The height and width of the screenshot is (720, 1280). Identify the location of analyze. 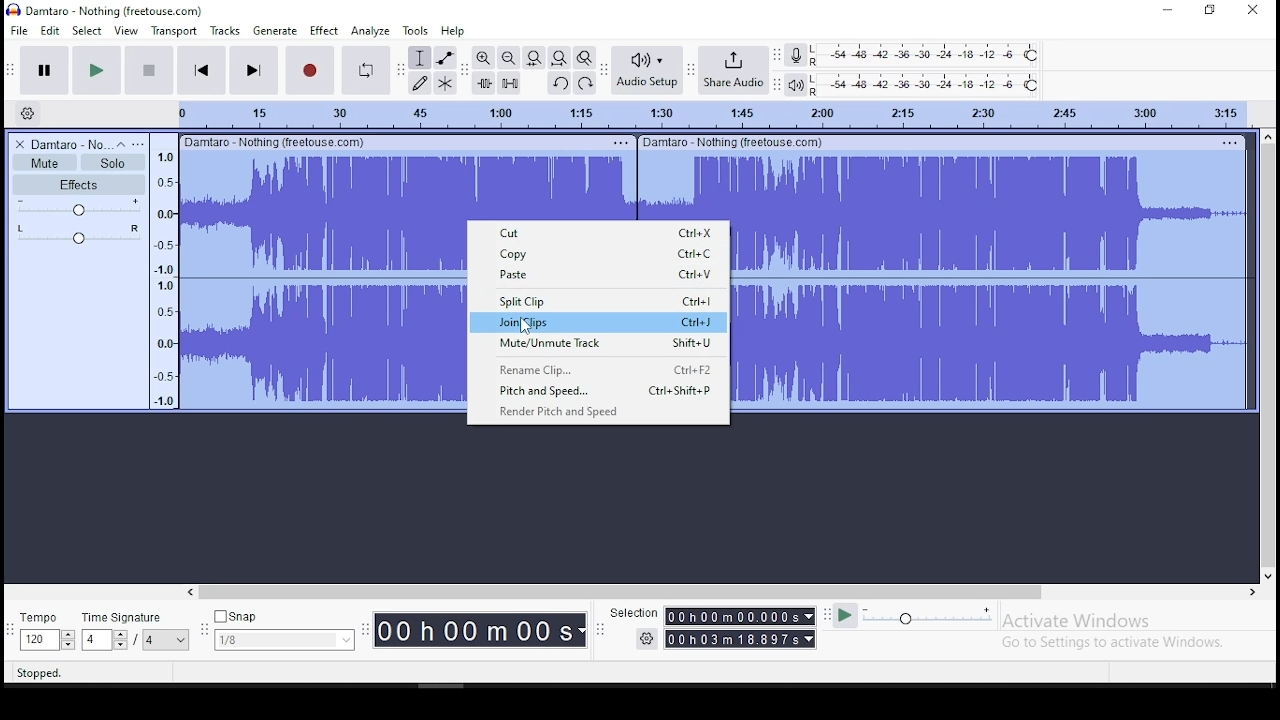
(370, 32).